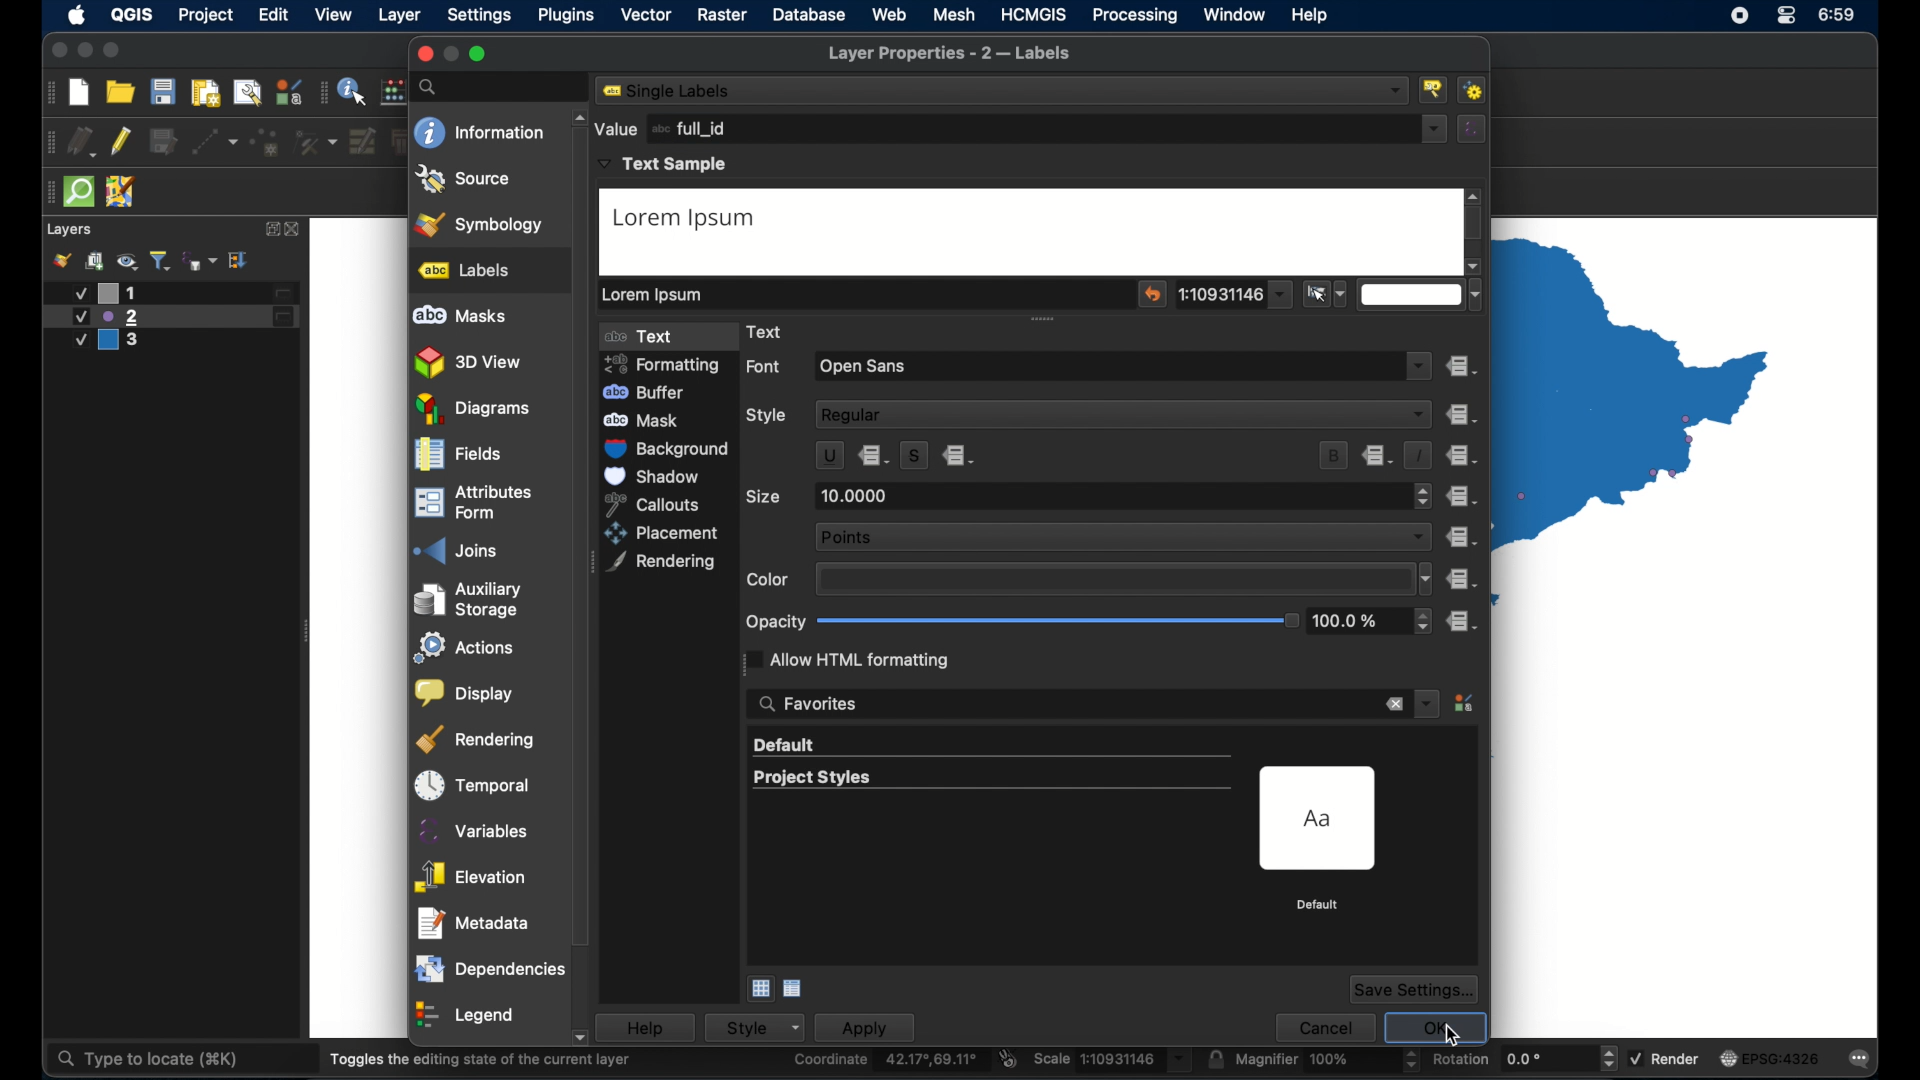  What do you see at coordinates (474, 918) in the screenshot?
I see `metadata` at bounding box center [474, 918].